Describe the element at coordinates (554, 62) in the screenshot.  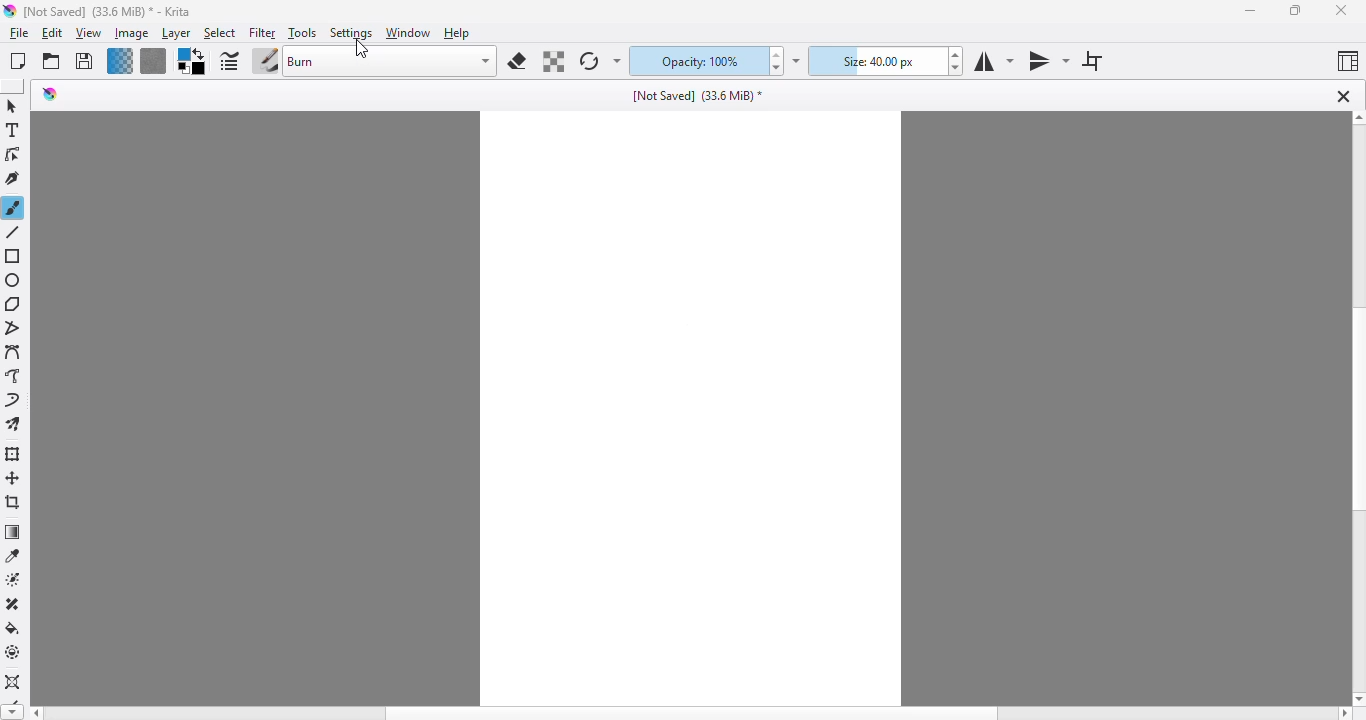
I see `preserve alpha` at that location.